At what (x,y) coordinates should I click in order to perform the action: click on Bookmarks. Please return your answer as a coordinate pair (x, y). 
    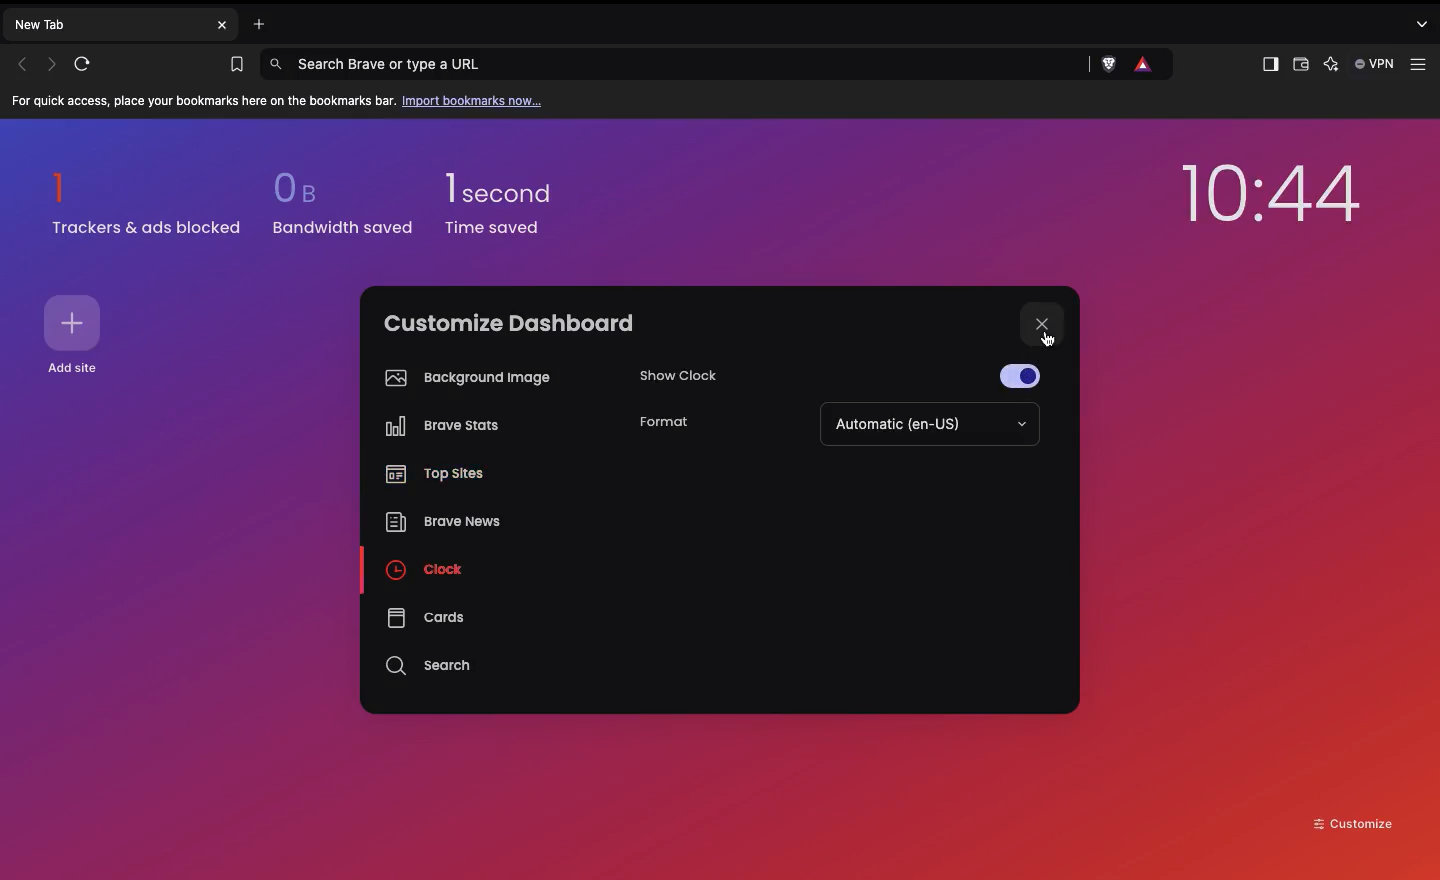
    Looking at the image, I should click on (232, 65).